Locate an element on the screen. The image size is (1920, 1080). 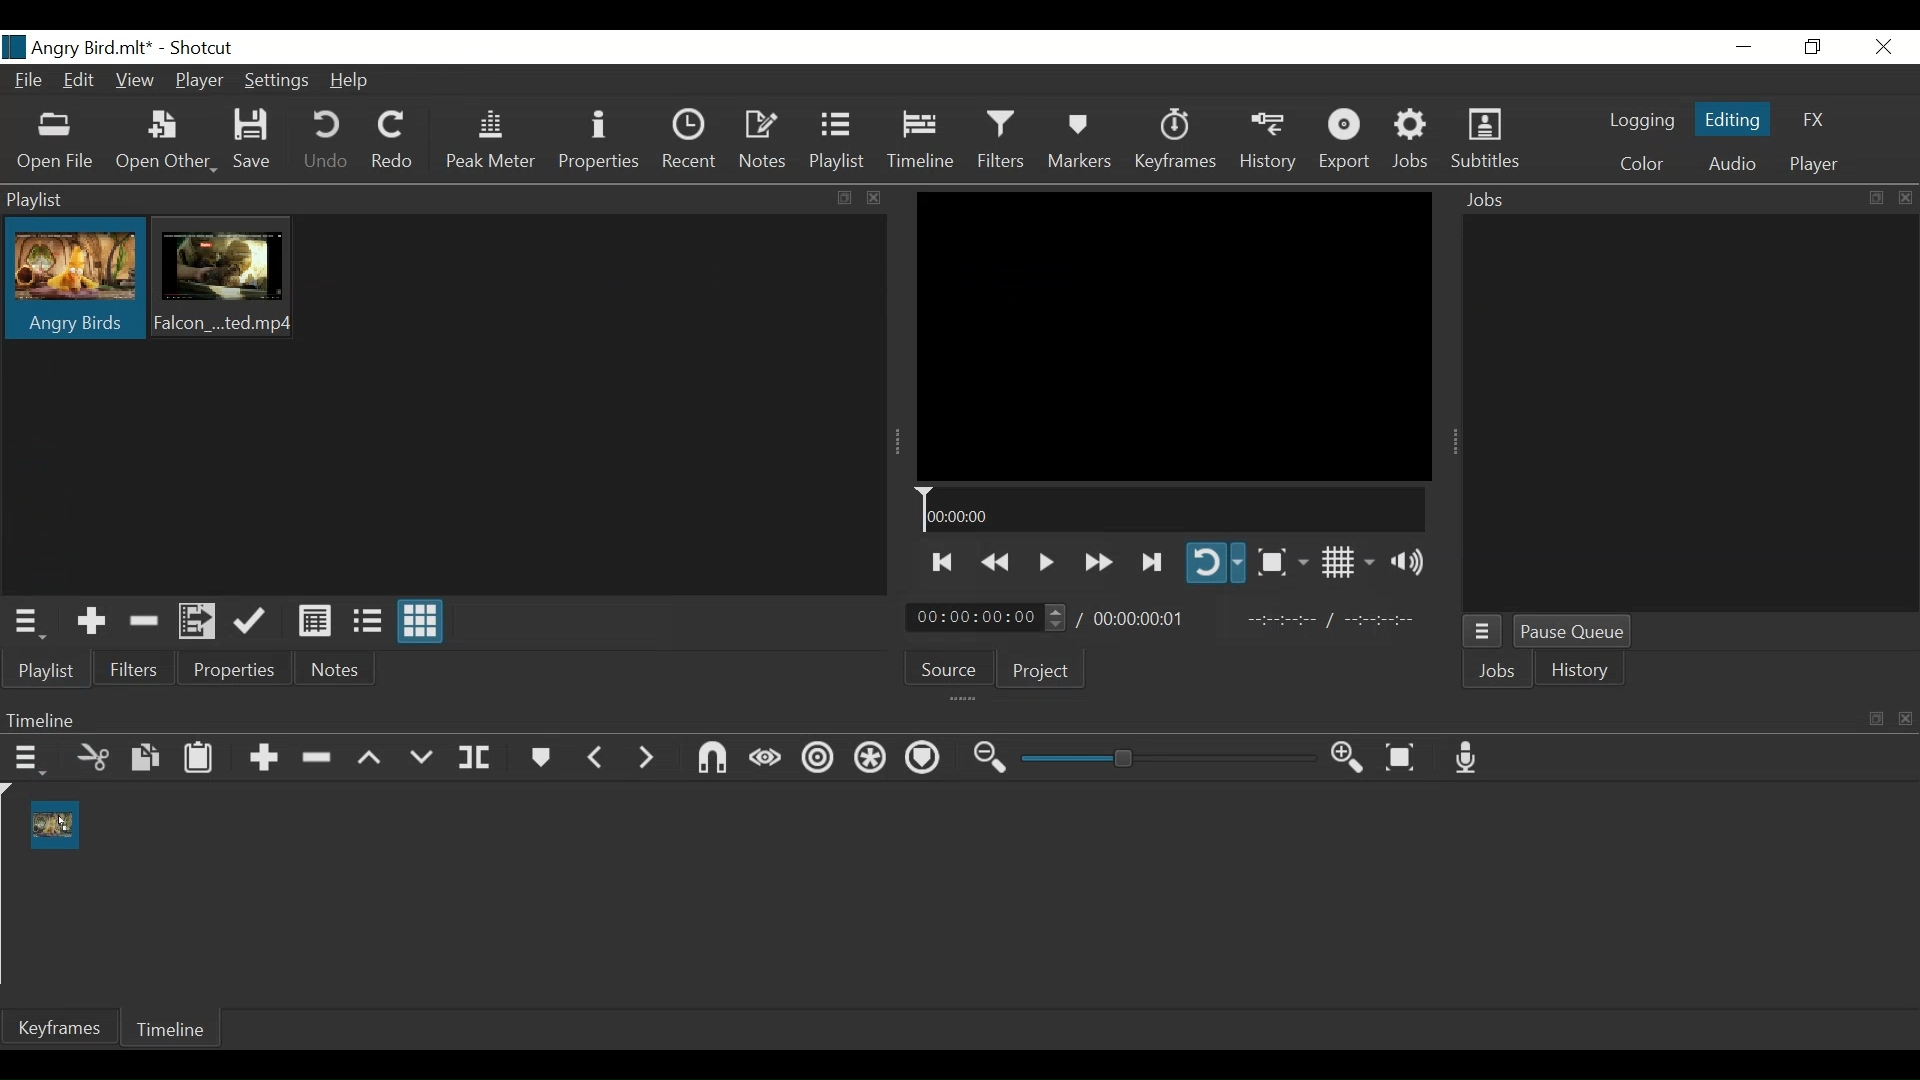
Help is located at coordinates (353, 79).